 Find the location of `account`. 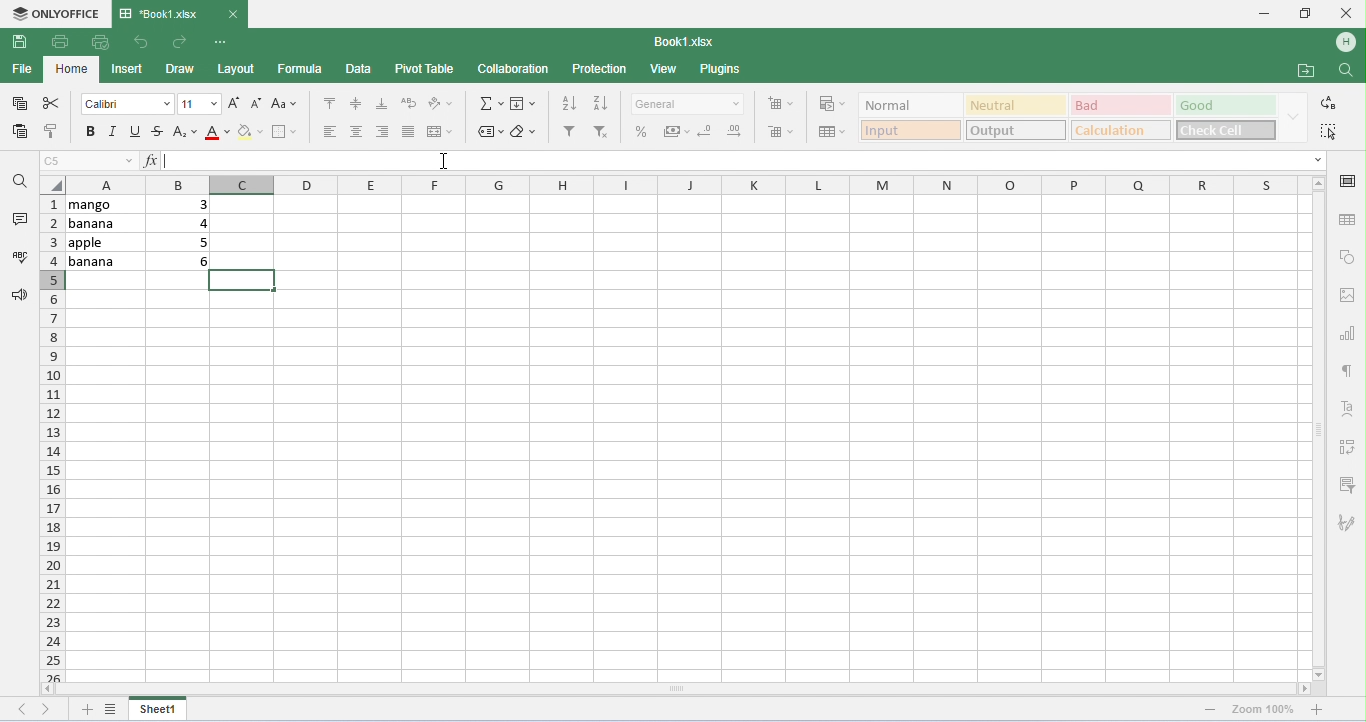

account is located at coordinates (1346, 43).